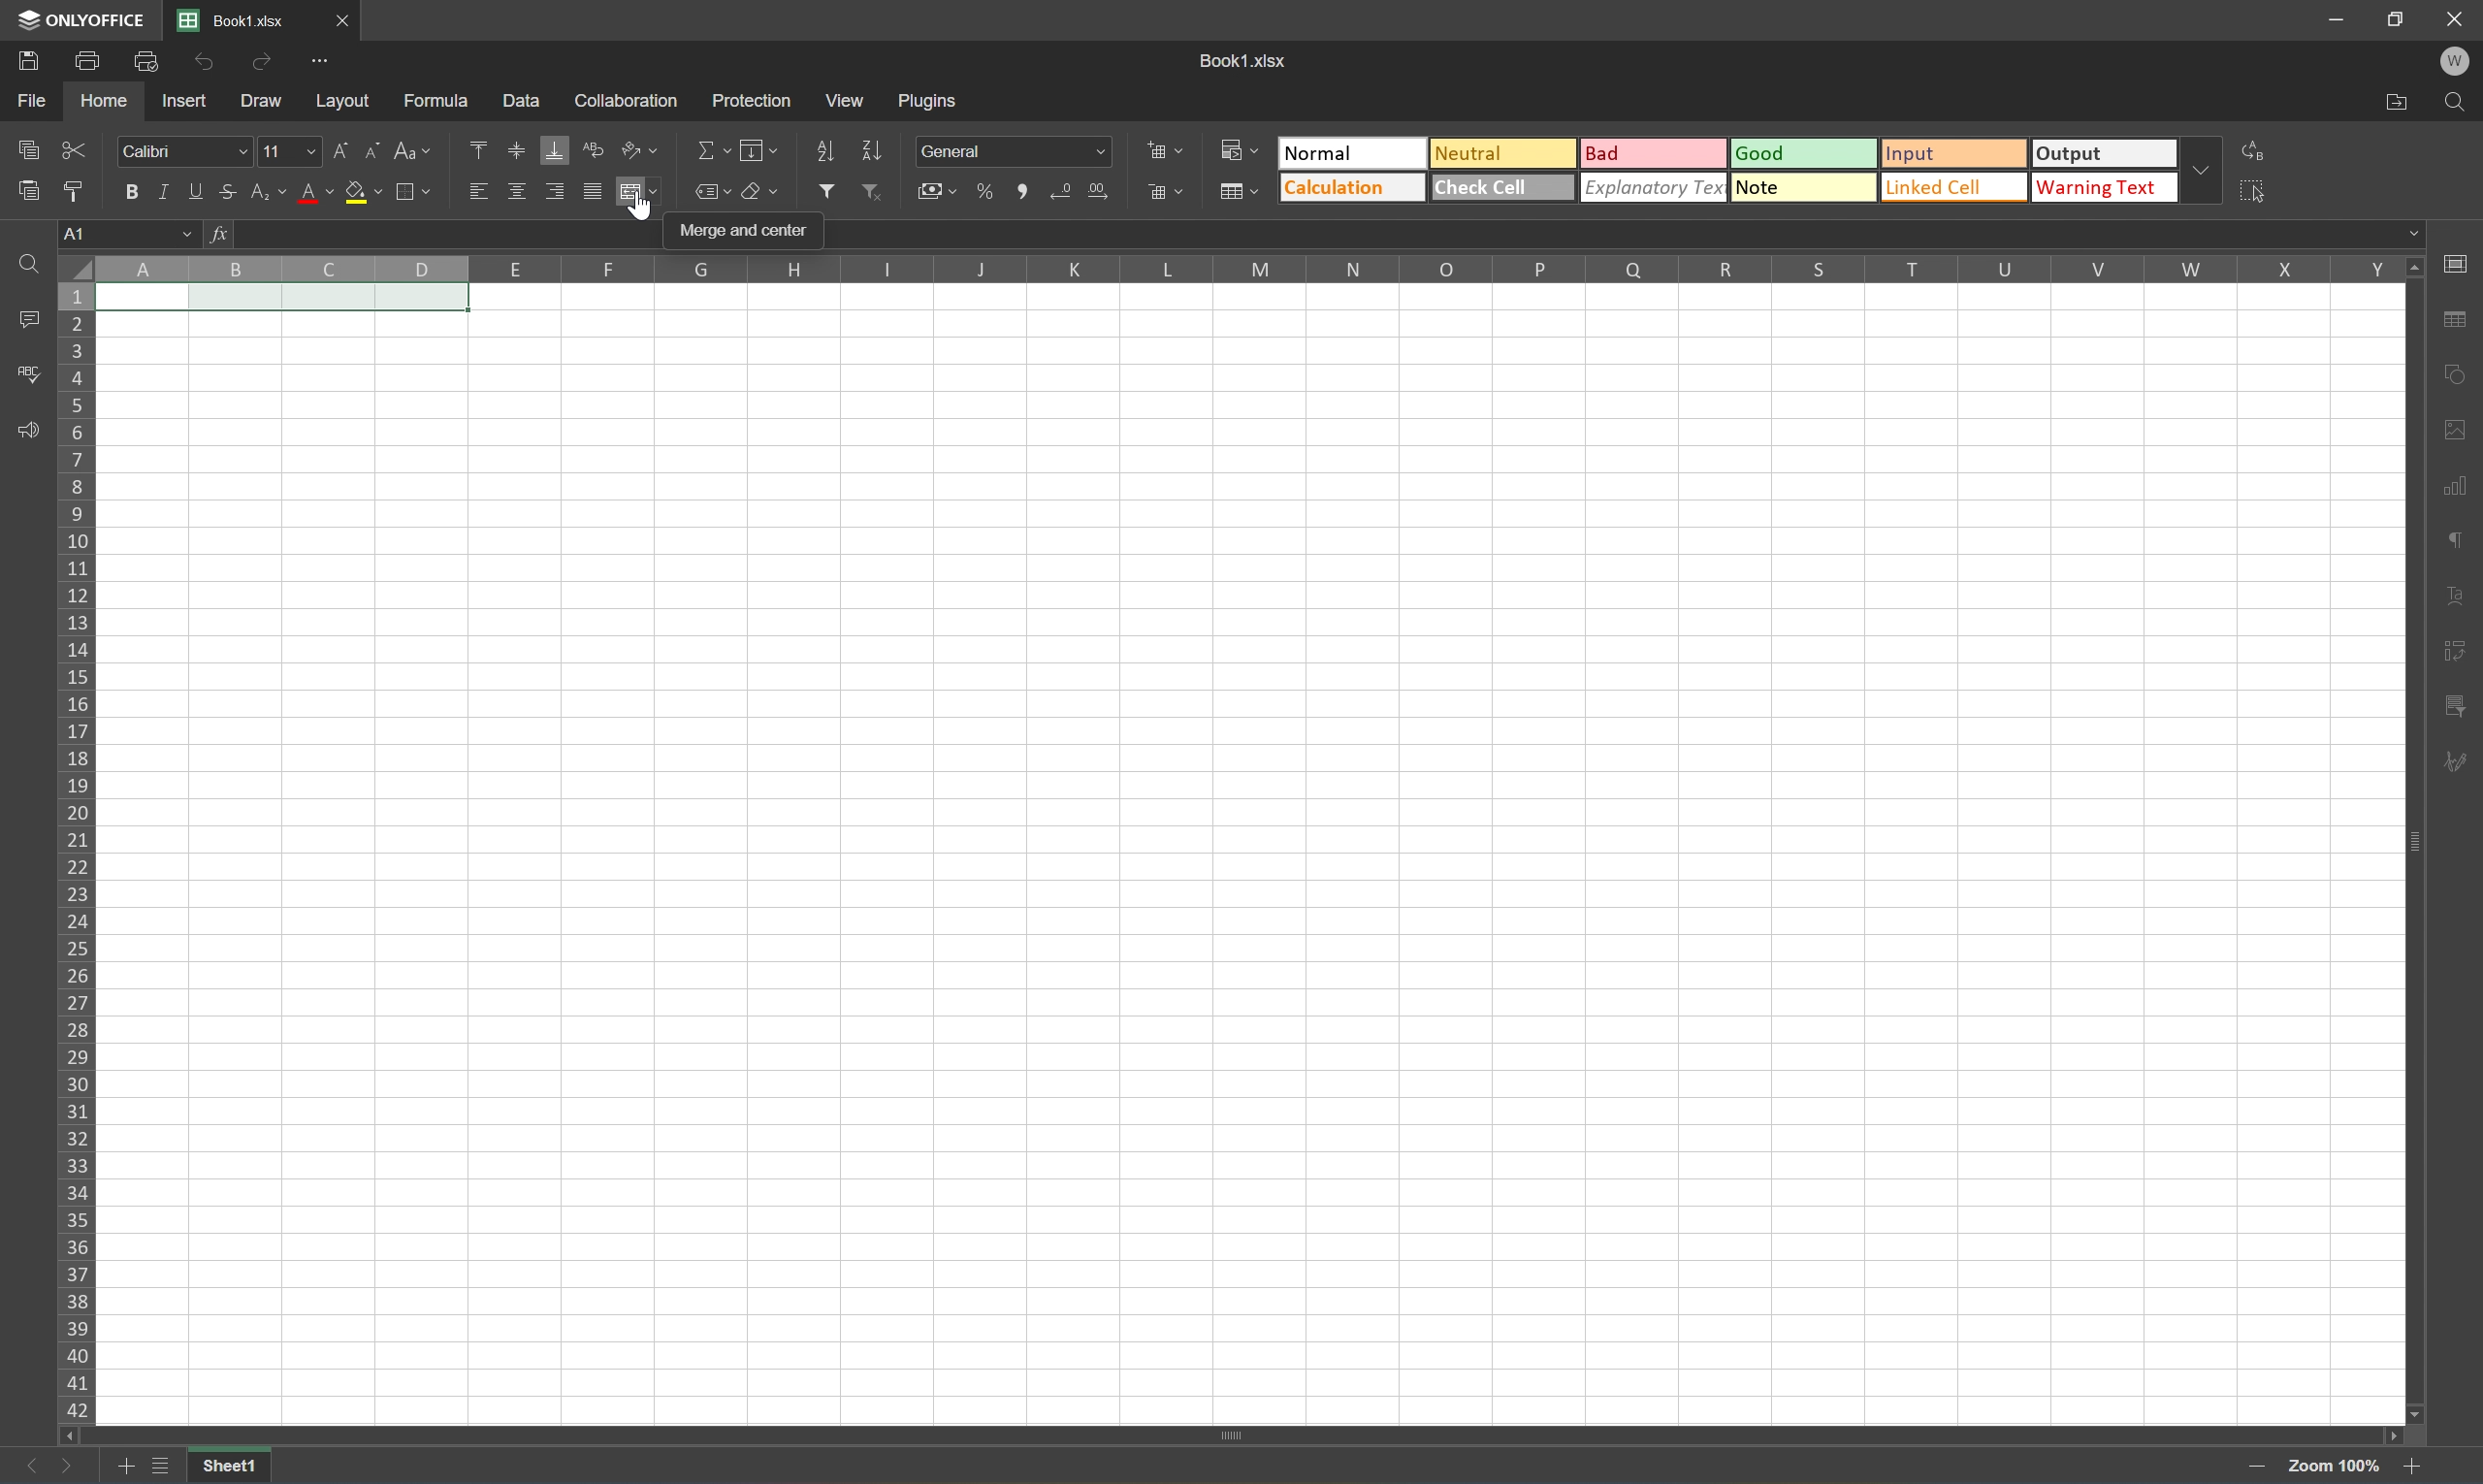  I want to click on Wrap text, so click(592, 151).